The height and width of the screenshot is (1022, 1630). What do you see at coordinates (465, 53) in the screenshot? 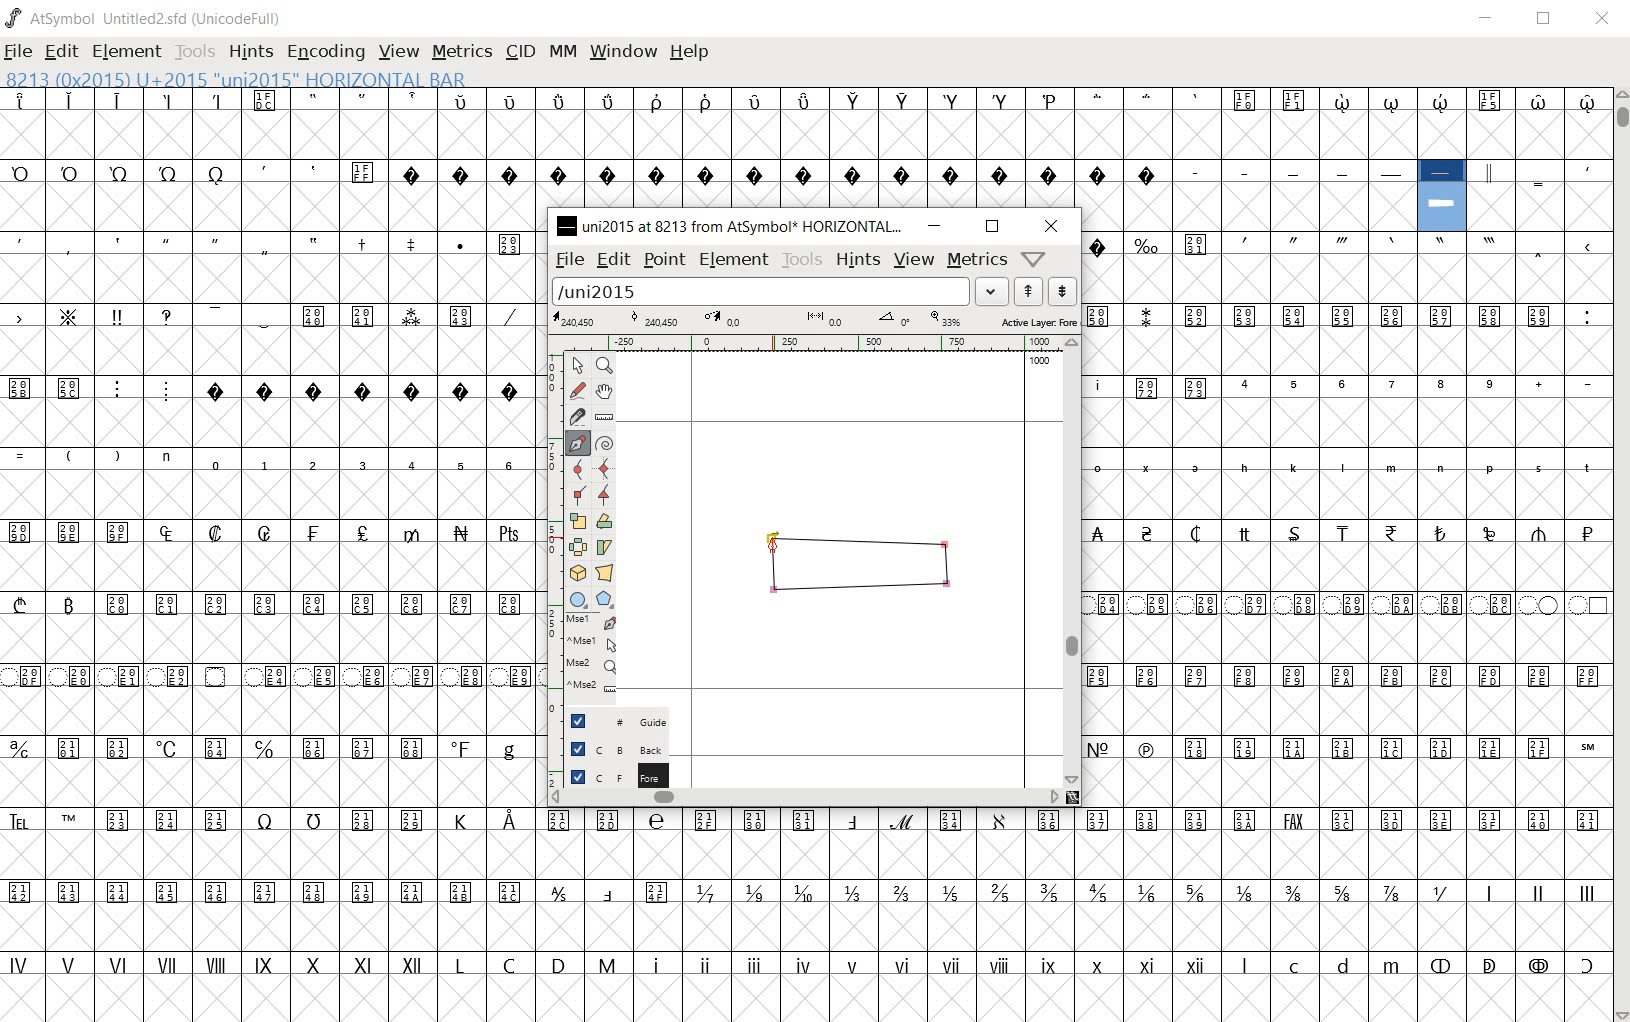
I see `METRICS` at bounding box center [465, 53].